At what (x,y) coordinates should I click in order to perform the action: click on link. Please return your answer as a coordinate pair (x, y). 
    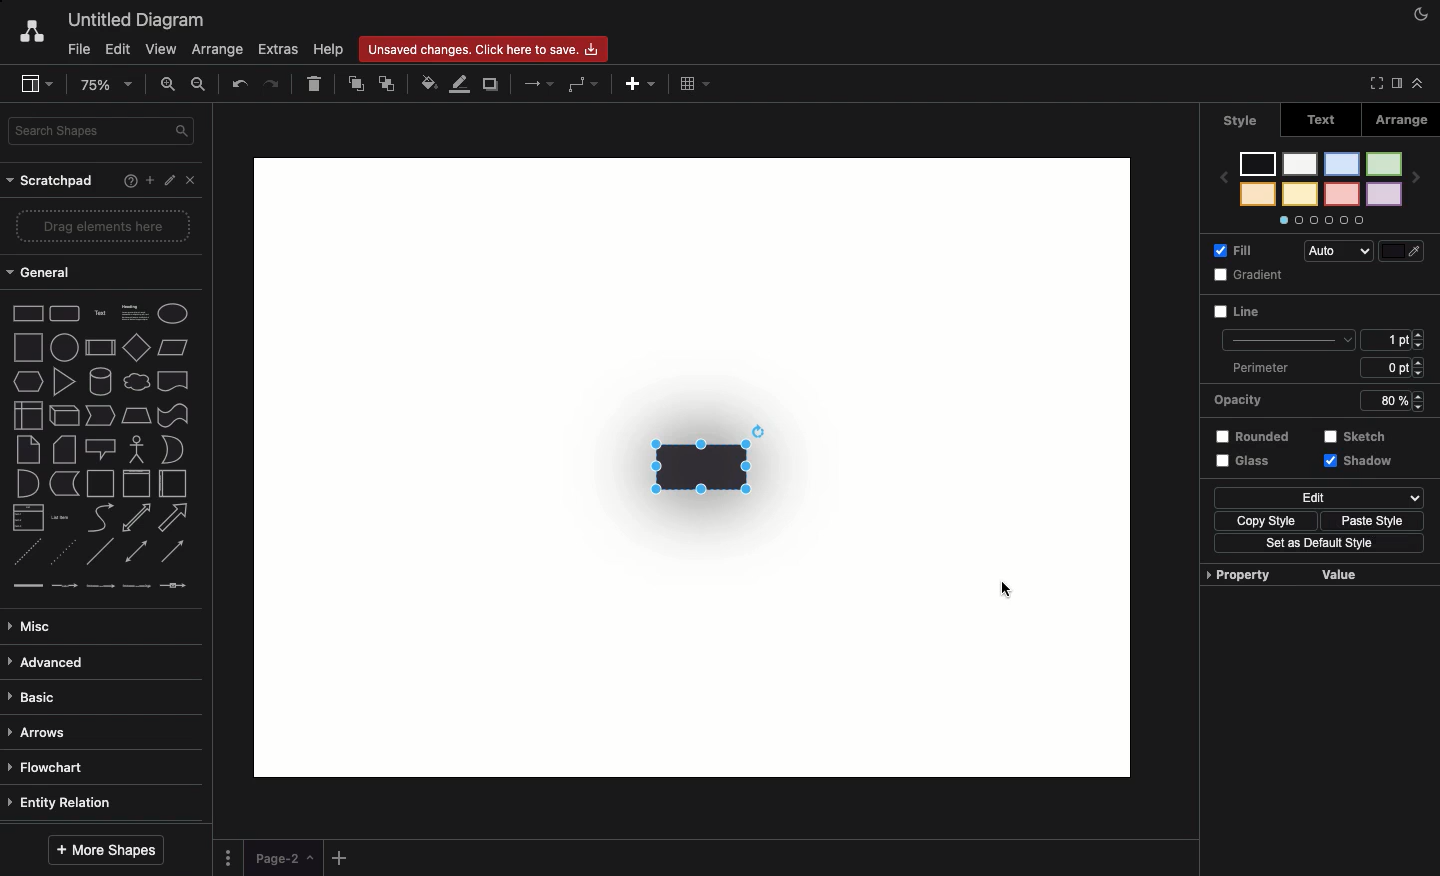
    Looking at the image, I should click on (25, 585).